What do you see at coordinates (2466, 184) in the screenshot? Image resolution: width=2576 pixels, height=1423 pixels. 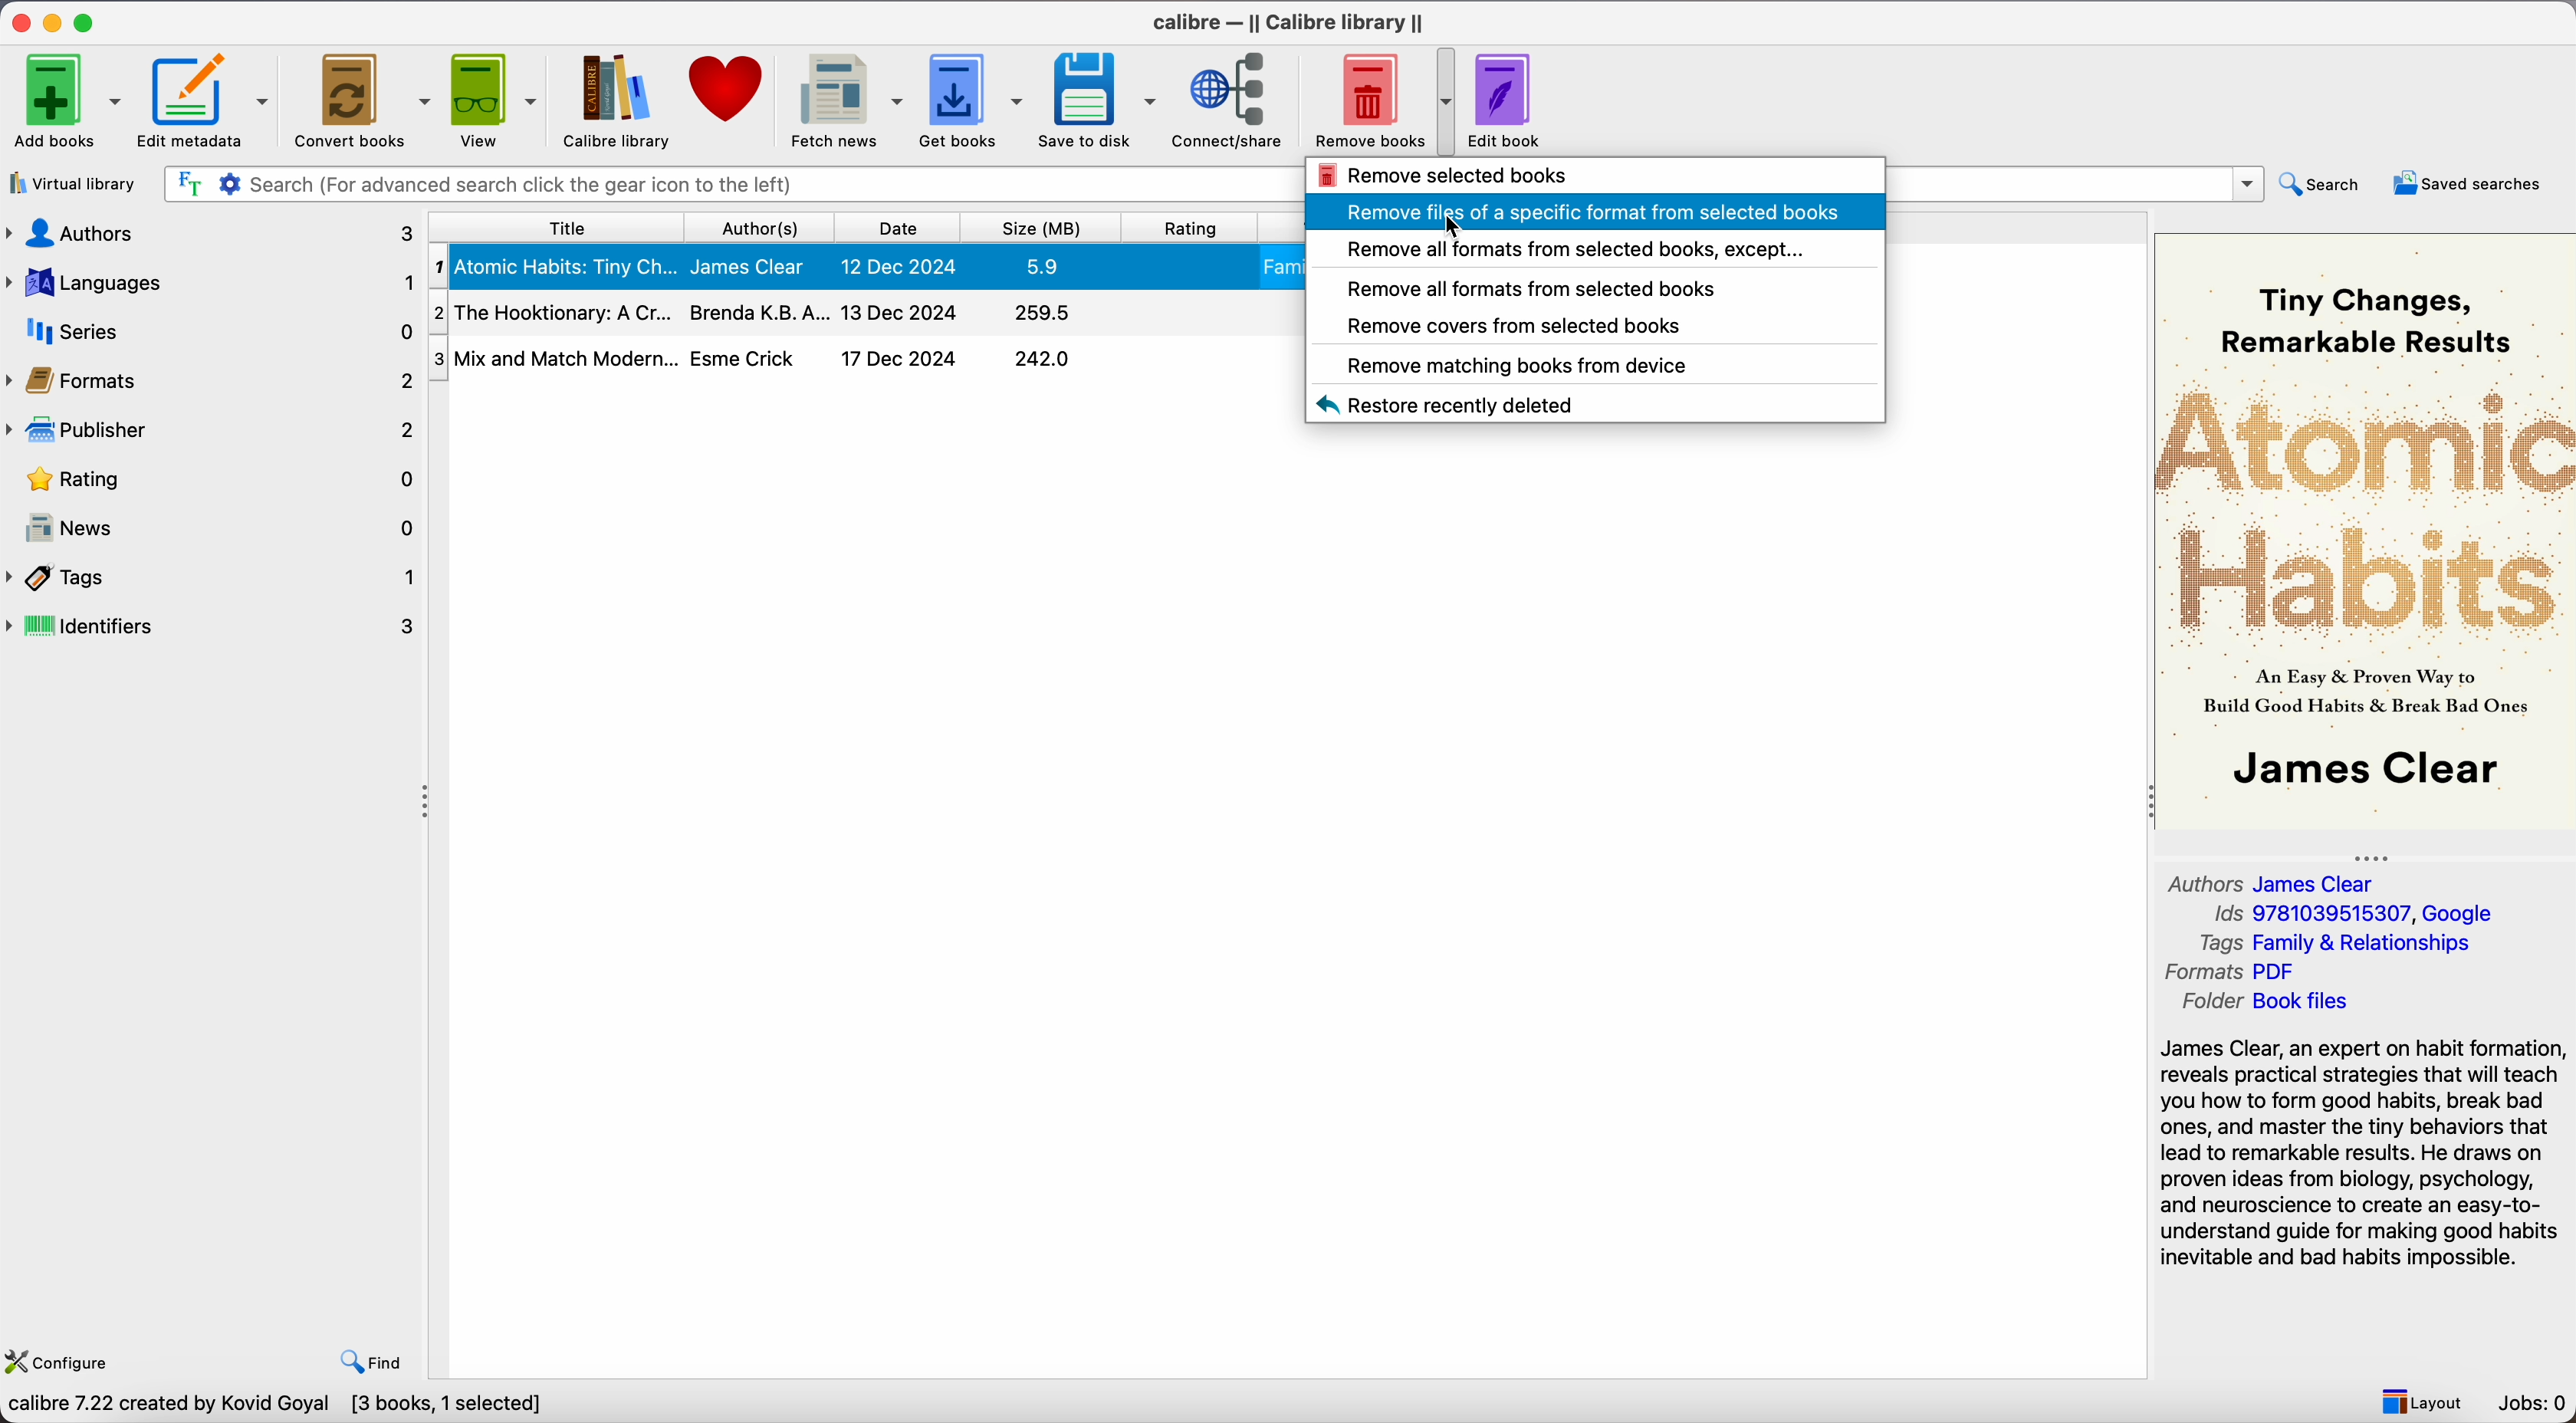 I see `saved searches` at bounding box center [2466, 184].